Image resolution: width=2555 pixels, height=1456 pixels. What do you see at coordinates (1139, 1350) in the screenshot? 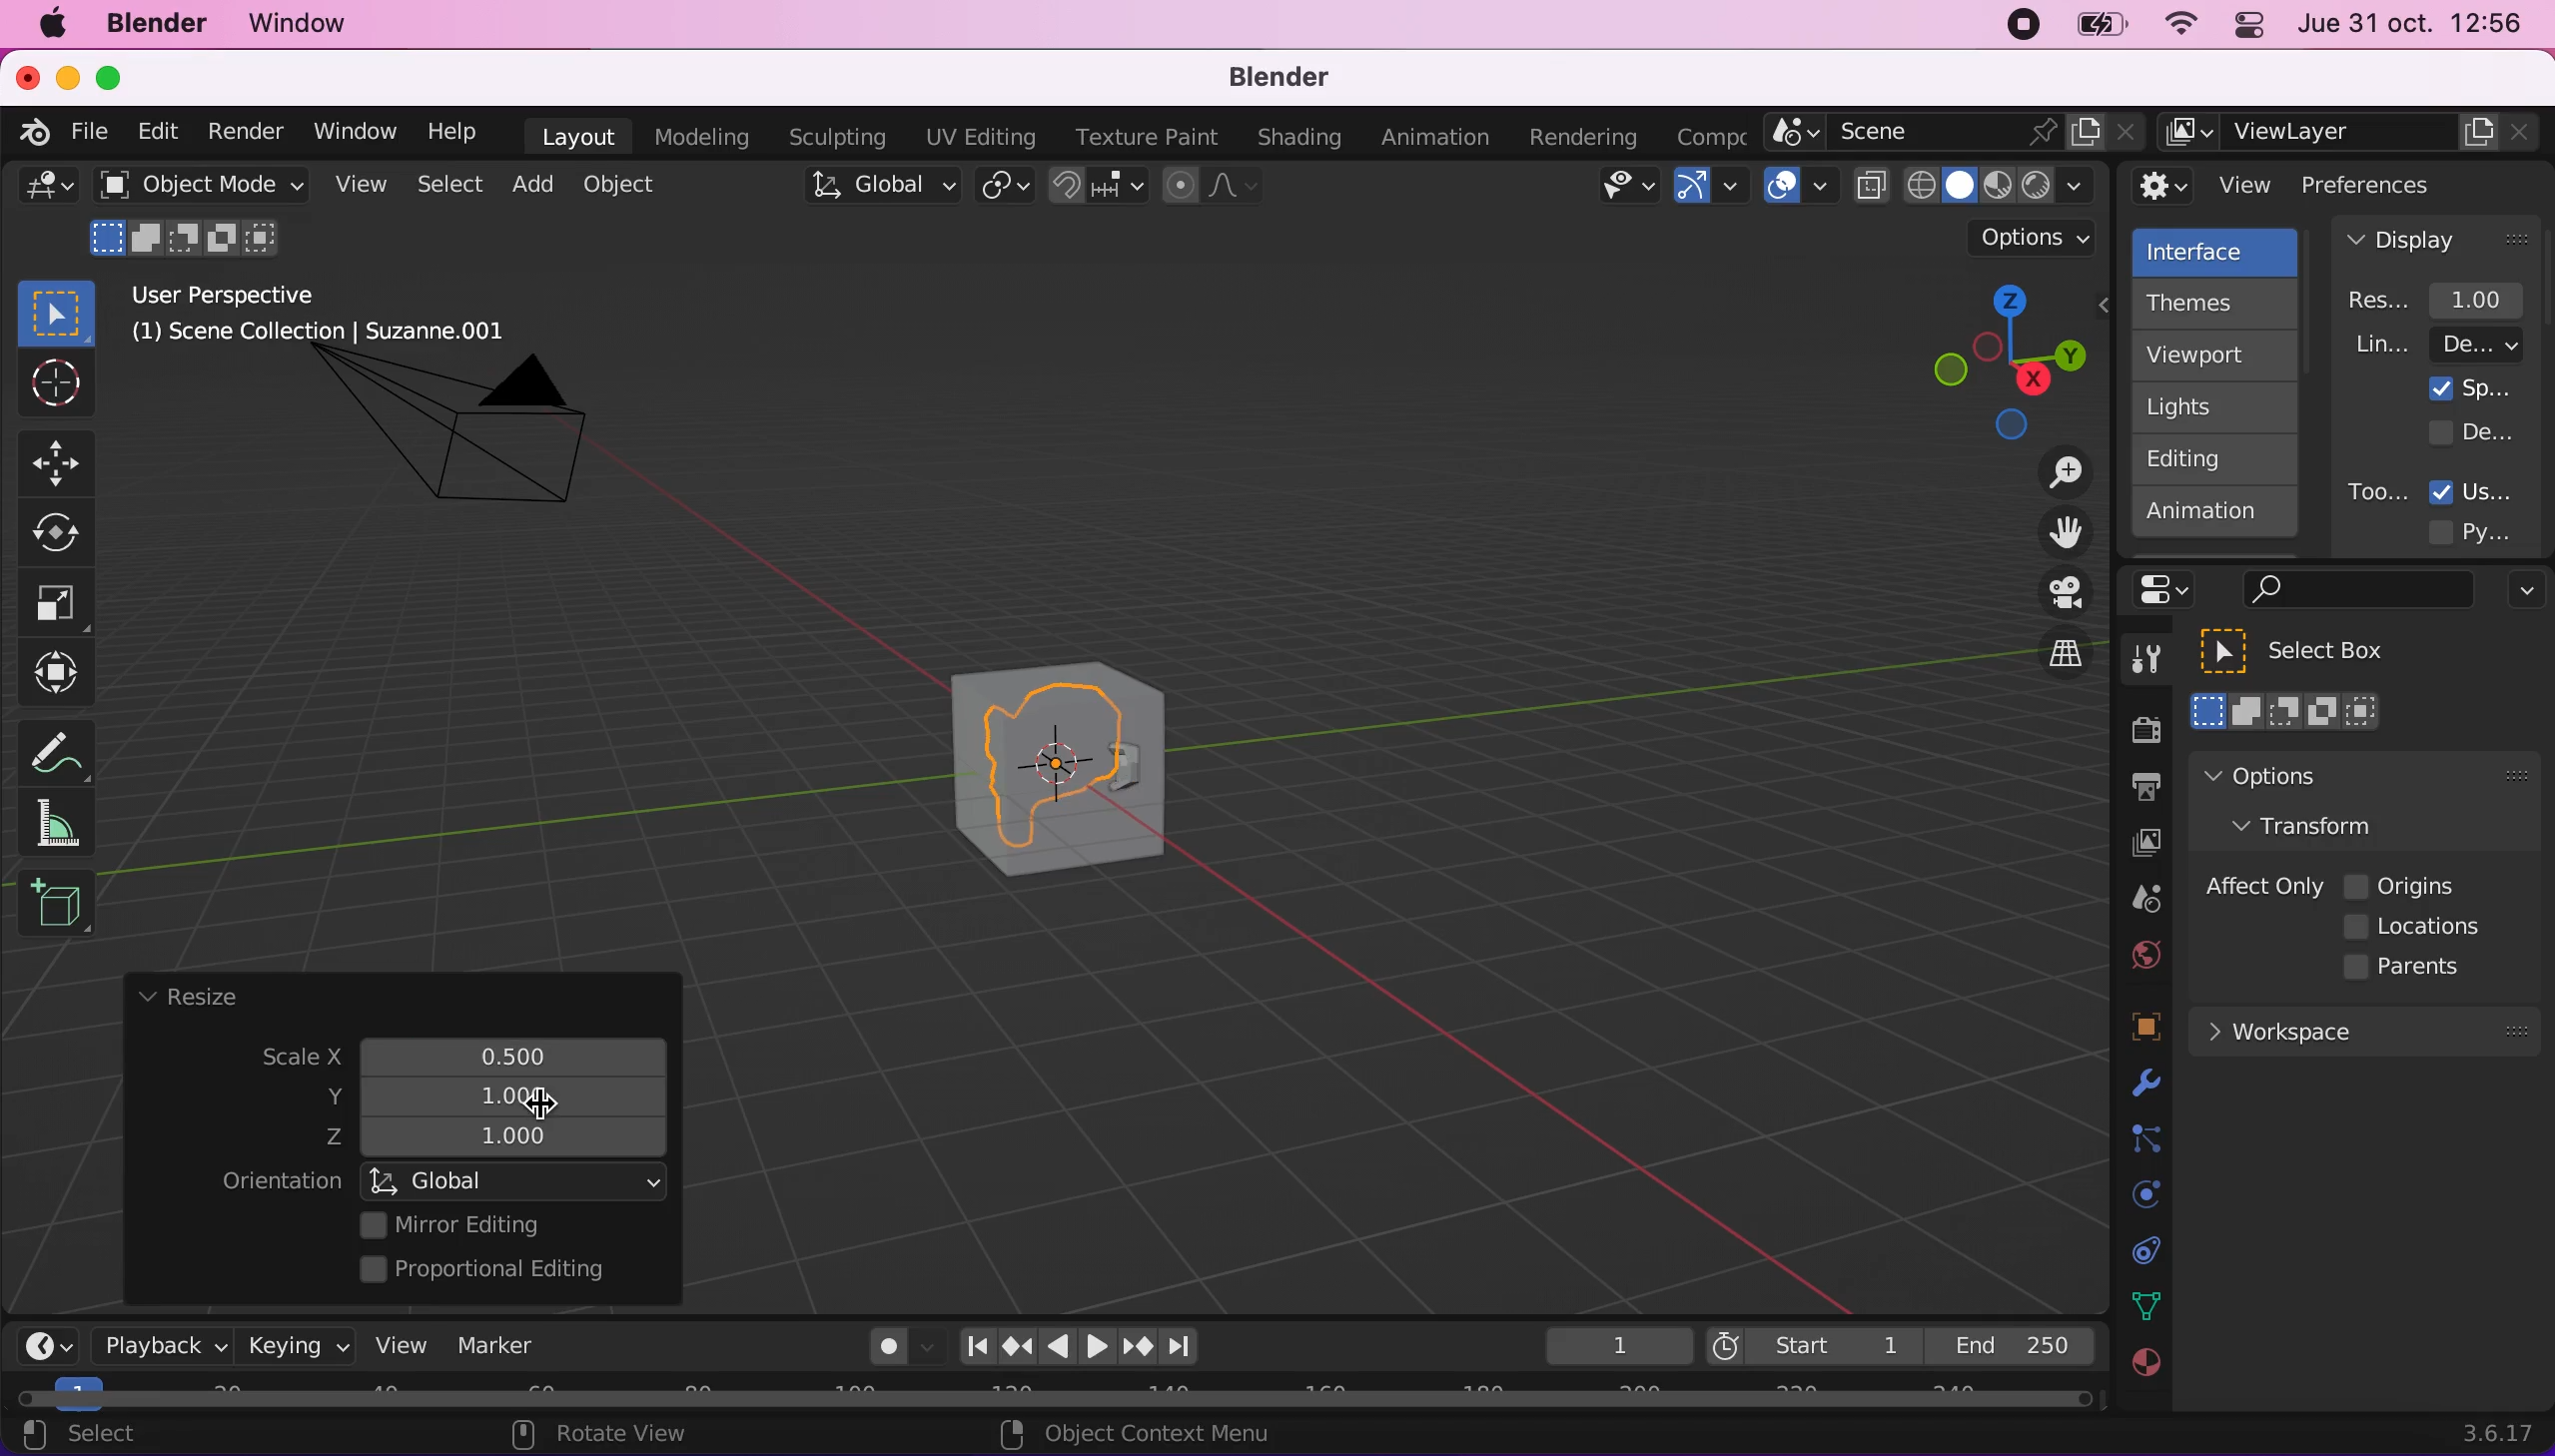
I see `jump to keyframe` at bounding box center [1139, 1350].